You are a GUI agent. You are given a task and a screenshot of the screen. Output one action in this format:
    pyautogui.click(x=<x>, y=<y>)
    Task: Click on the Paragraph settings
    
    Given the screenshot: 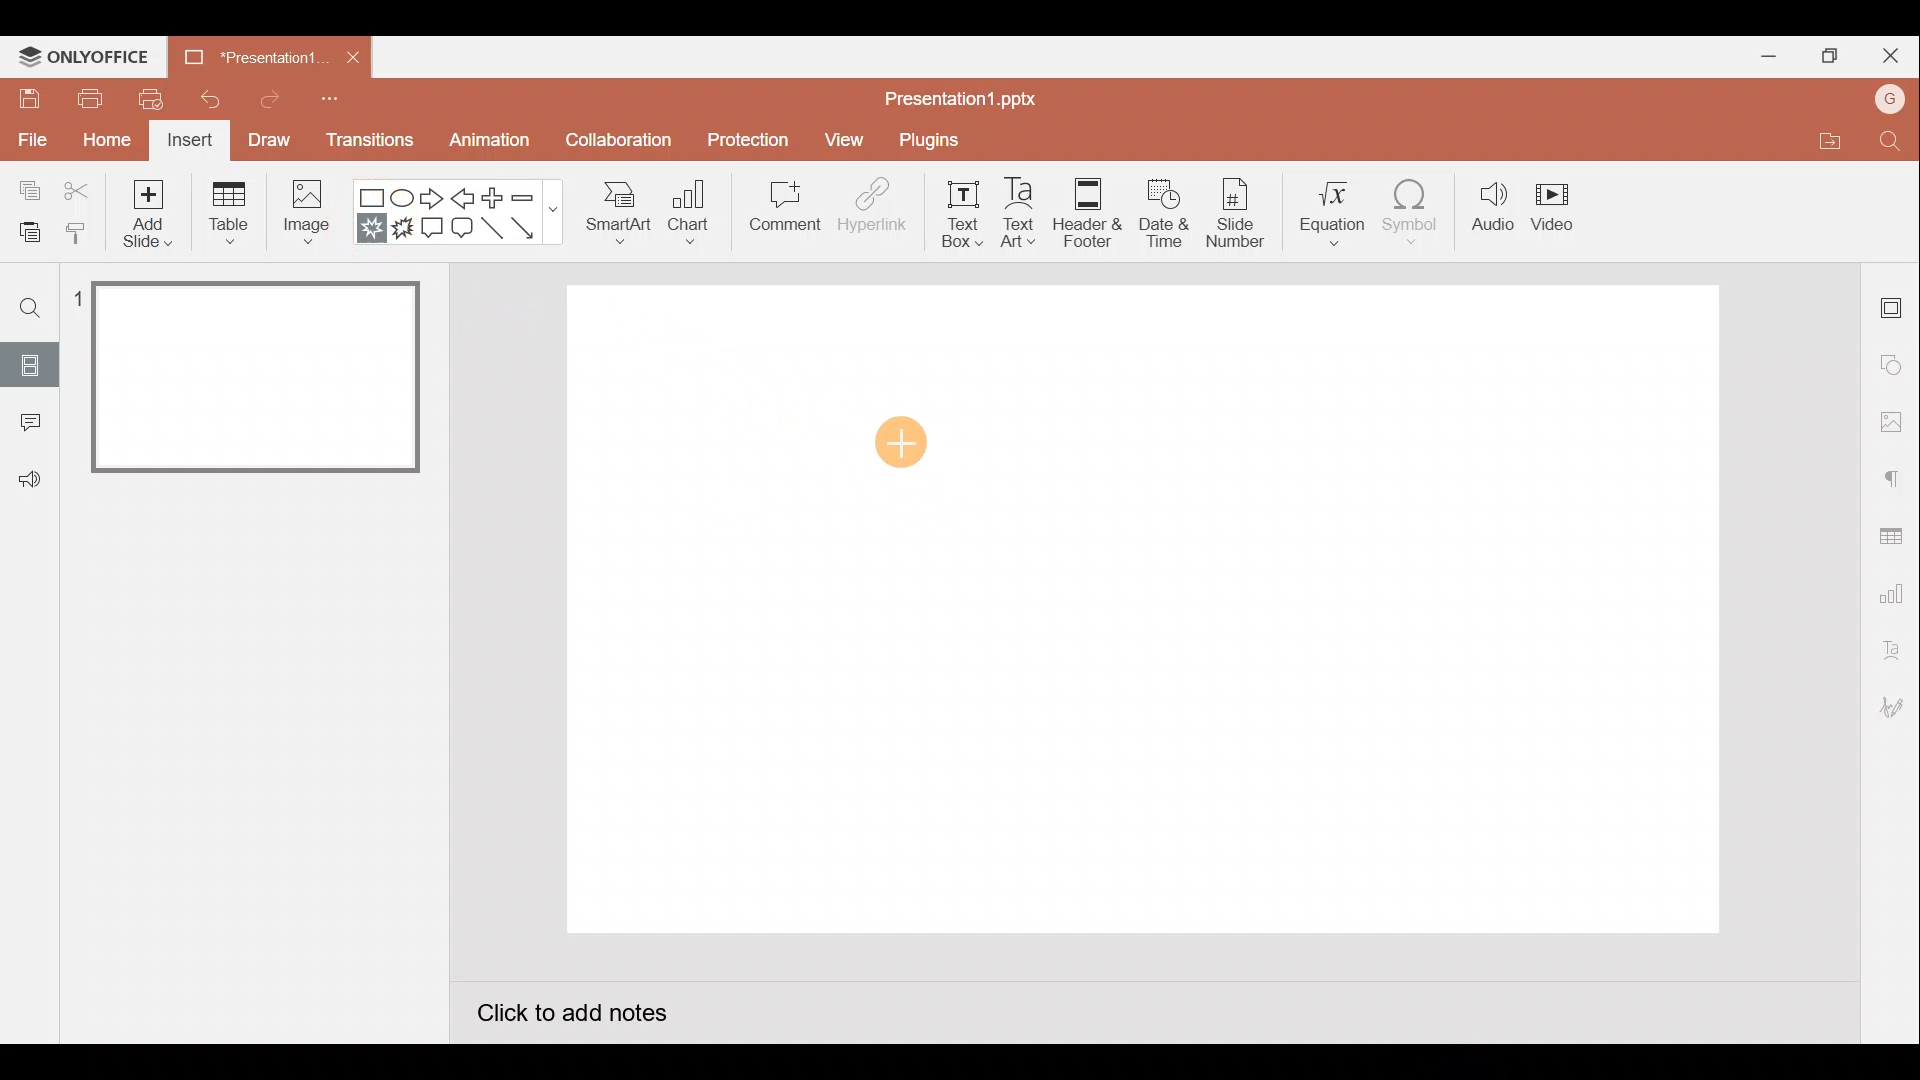 What is the action you would take?
    pyautogui.click(x=1894, y=474)
    